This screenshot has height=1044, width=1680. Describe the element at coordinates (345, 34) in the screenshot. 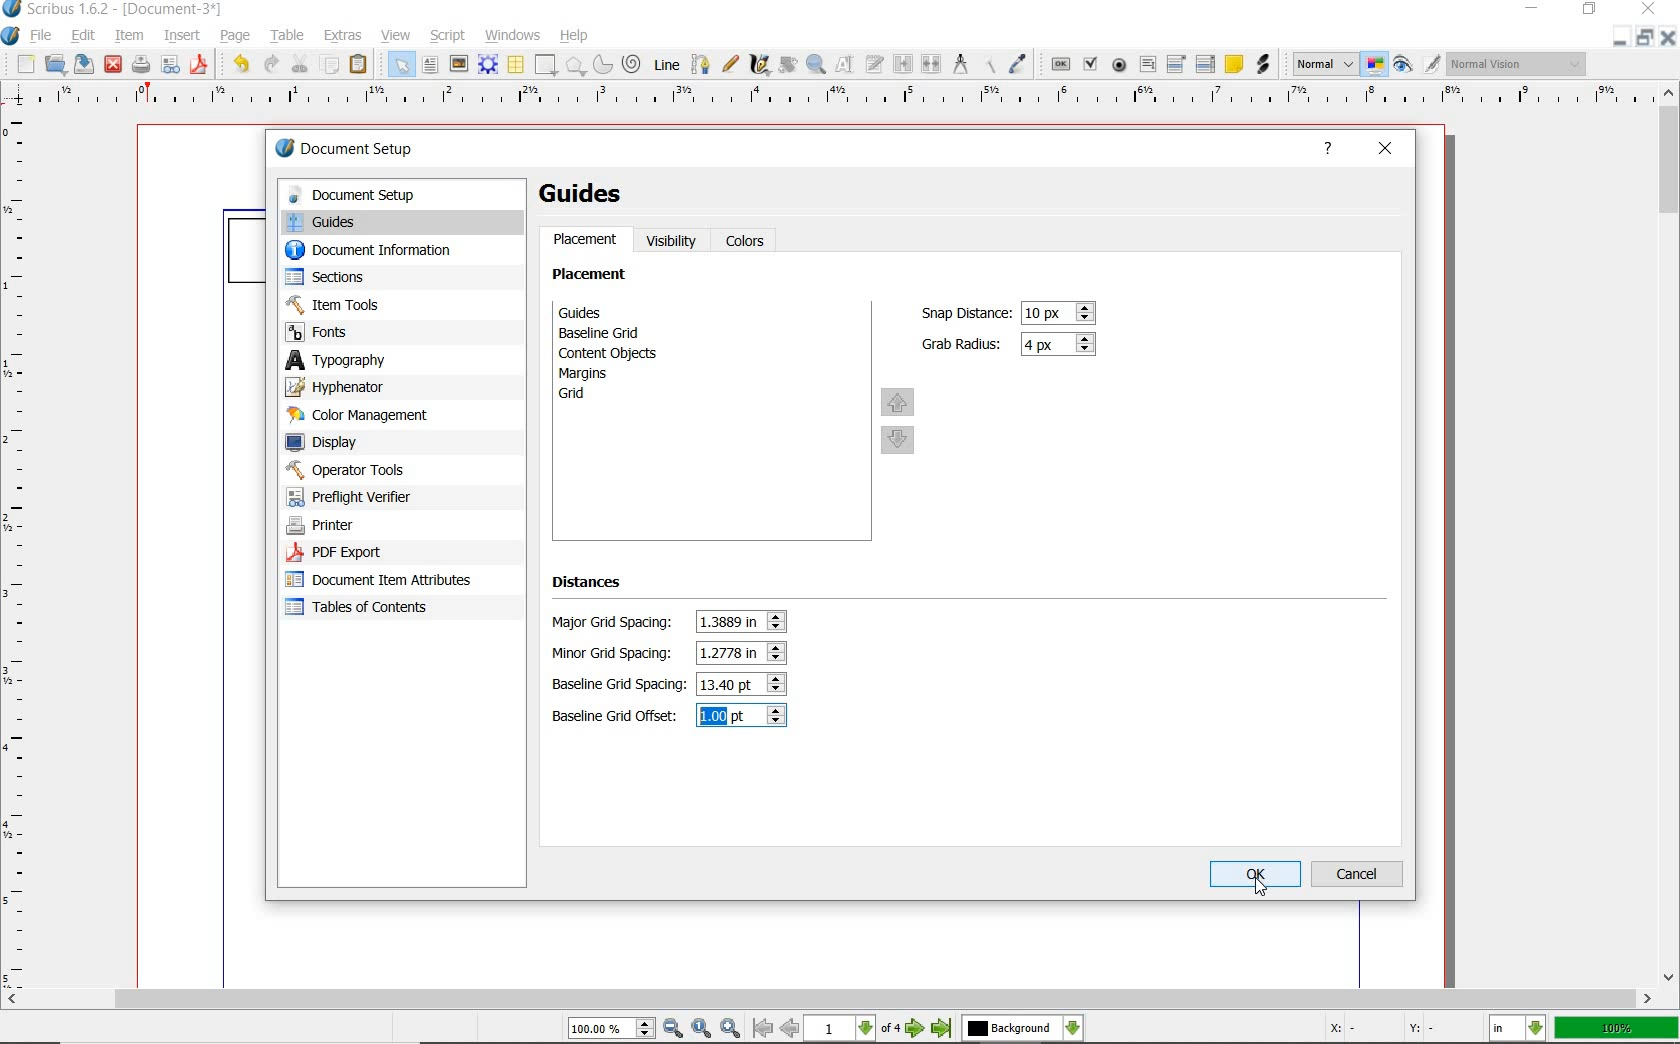

I see `extras` at that location.